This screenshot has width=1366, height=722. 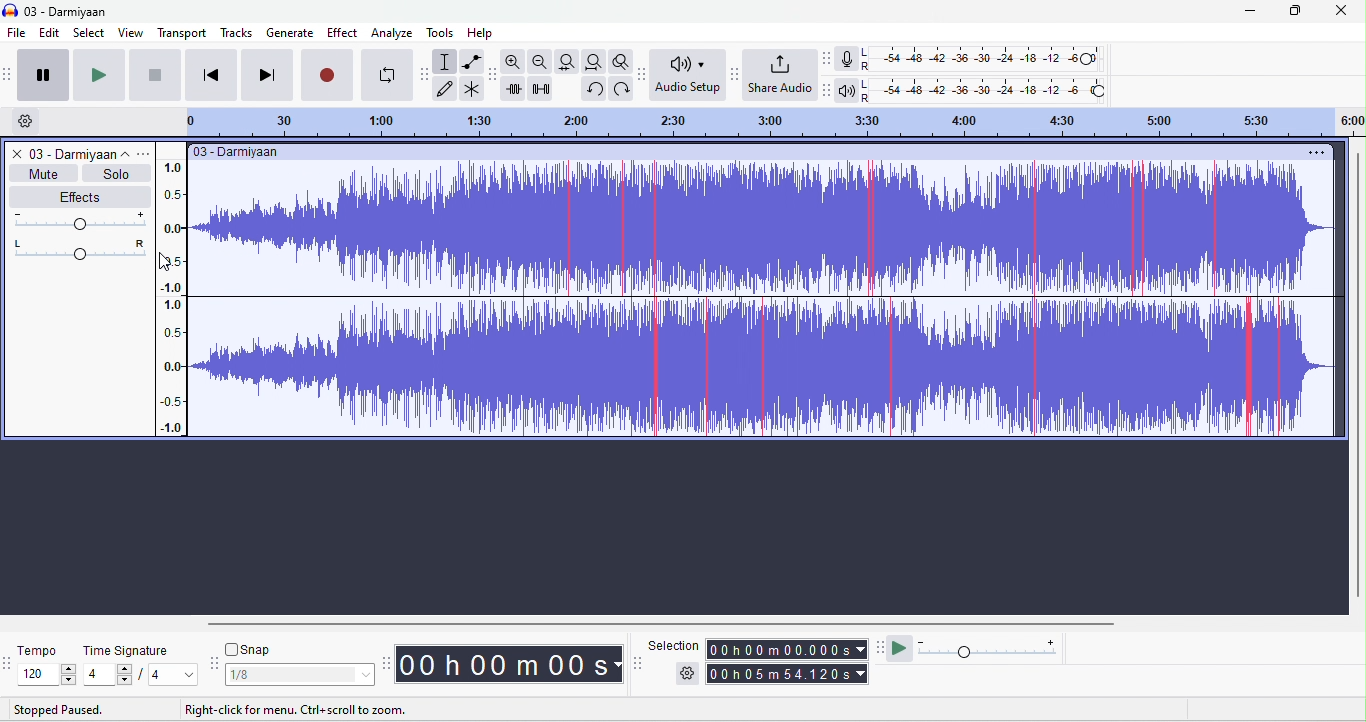 I want to click on undo, so click(x=620, y=90).